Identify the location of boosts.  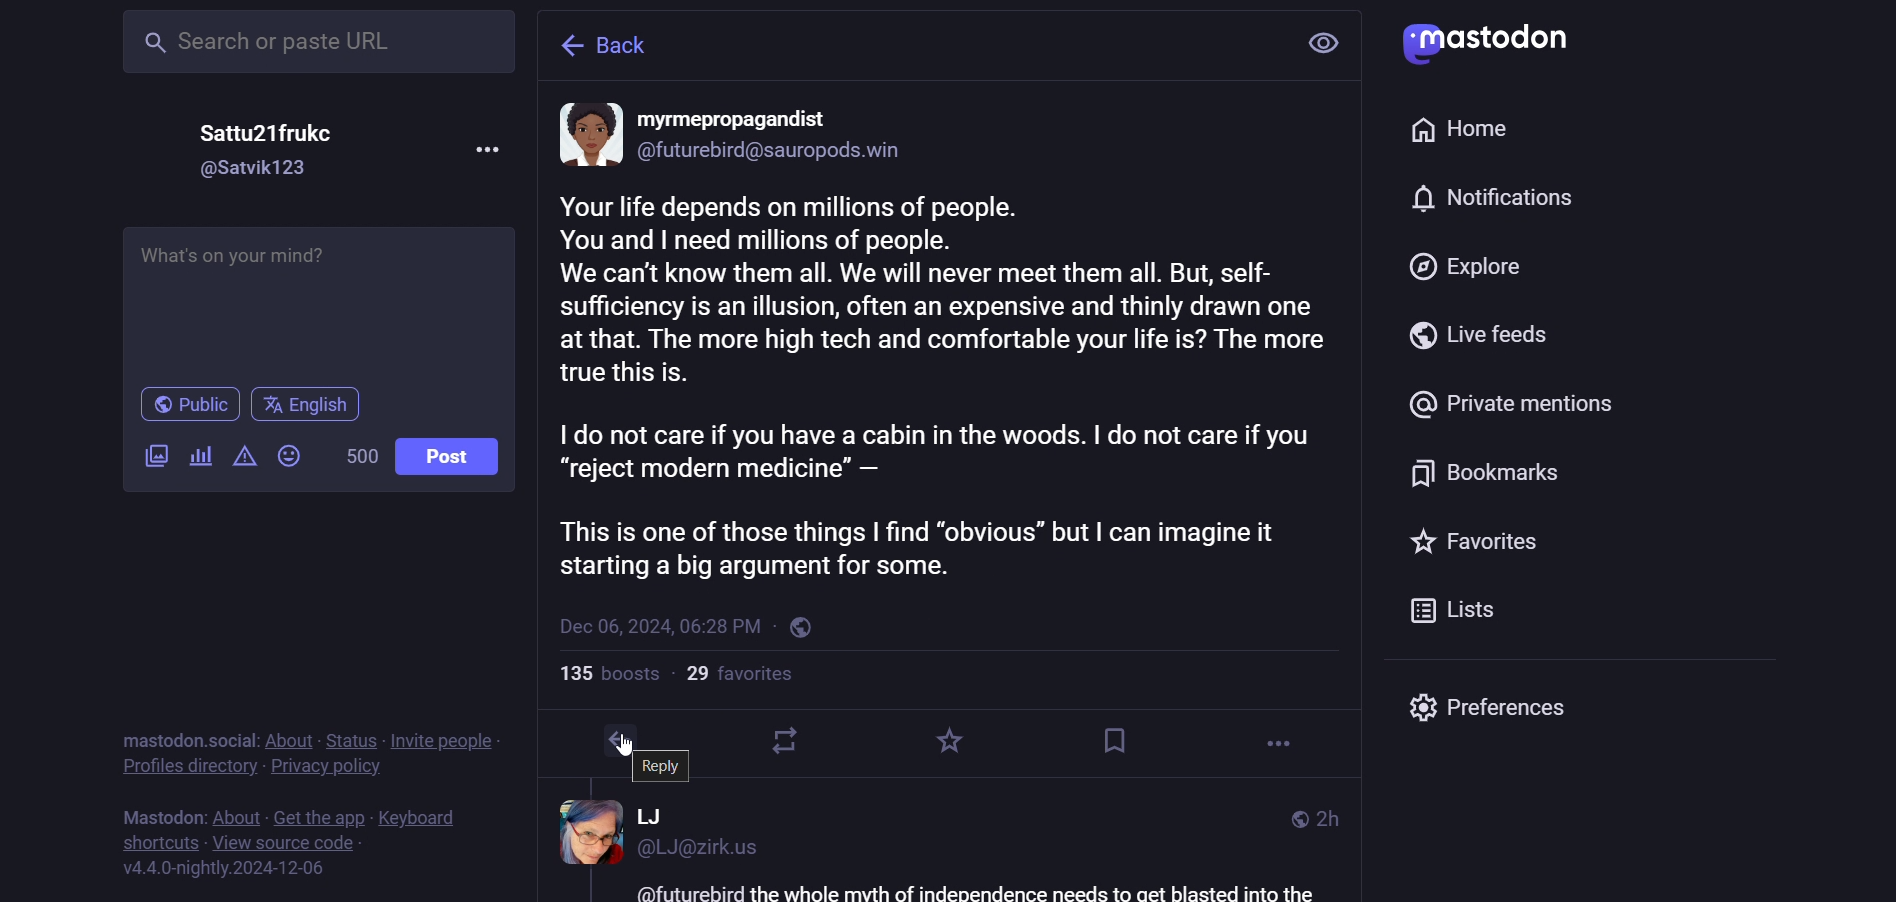
(607, 674).